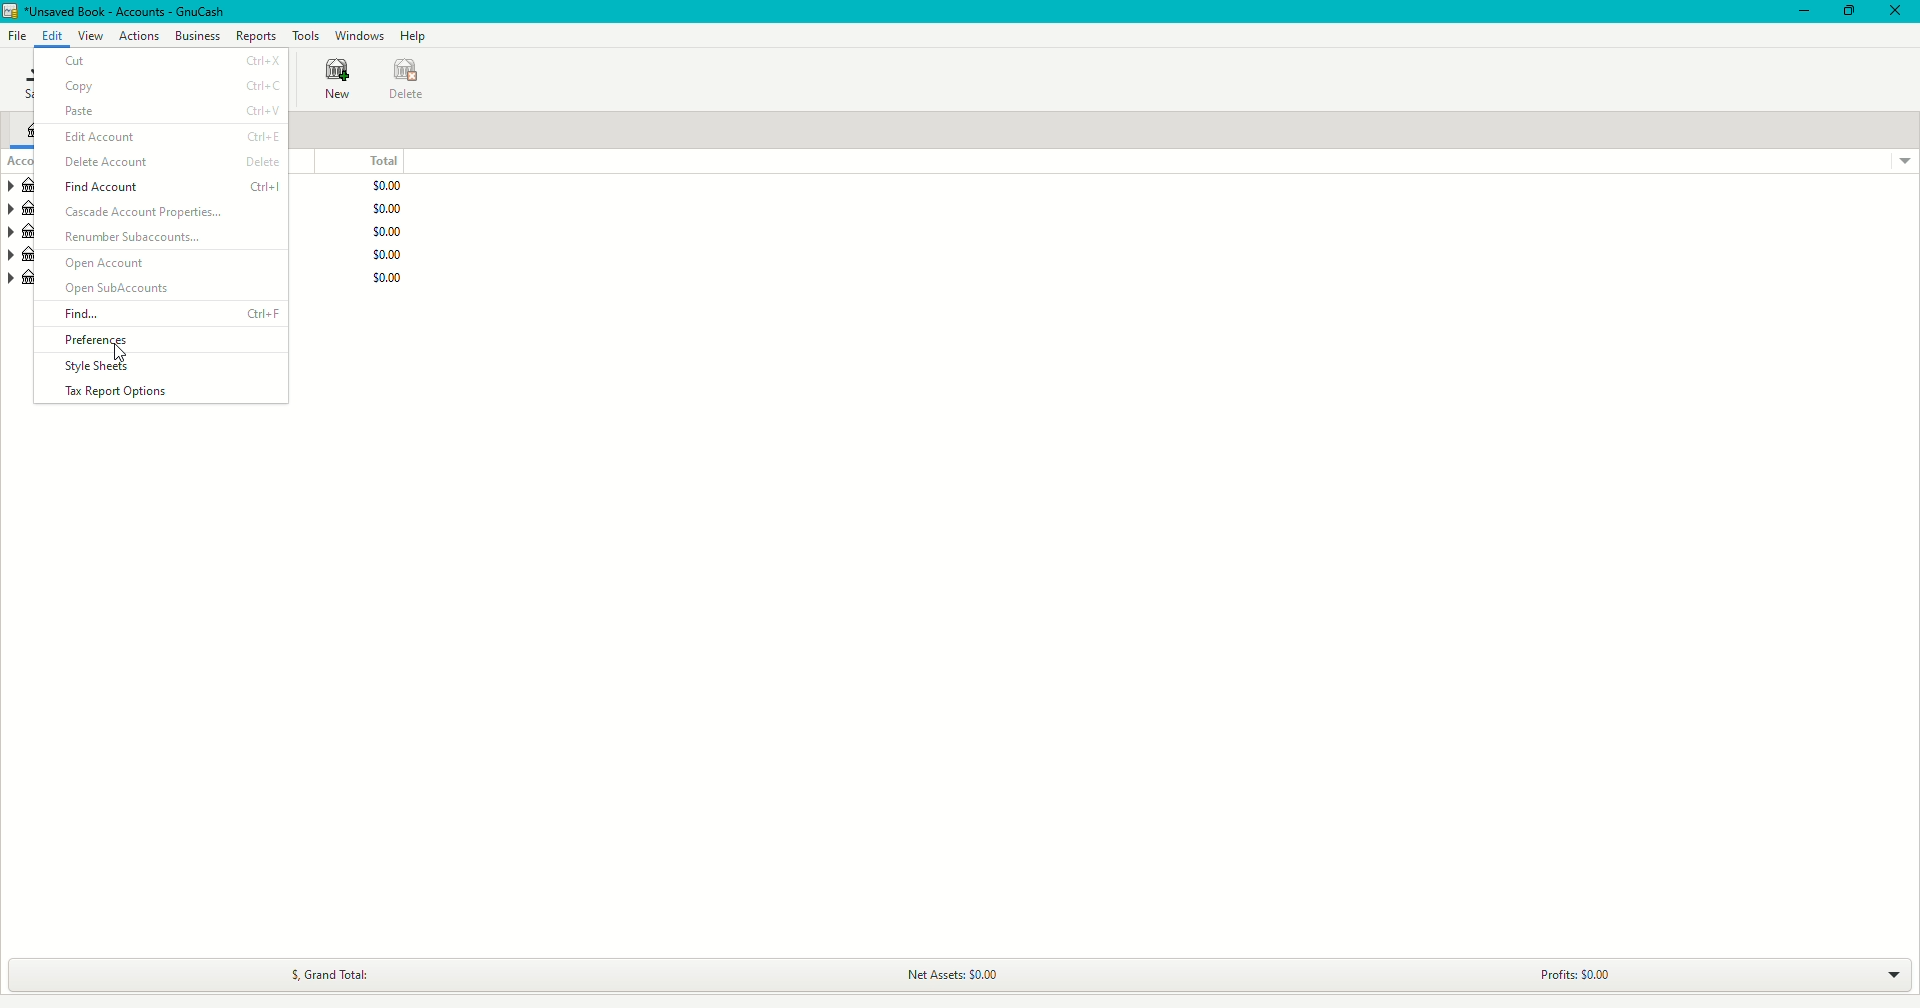 This screenshot has height=1008, width=1920. I want to click on Net Assets, so click(955, 974).